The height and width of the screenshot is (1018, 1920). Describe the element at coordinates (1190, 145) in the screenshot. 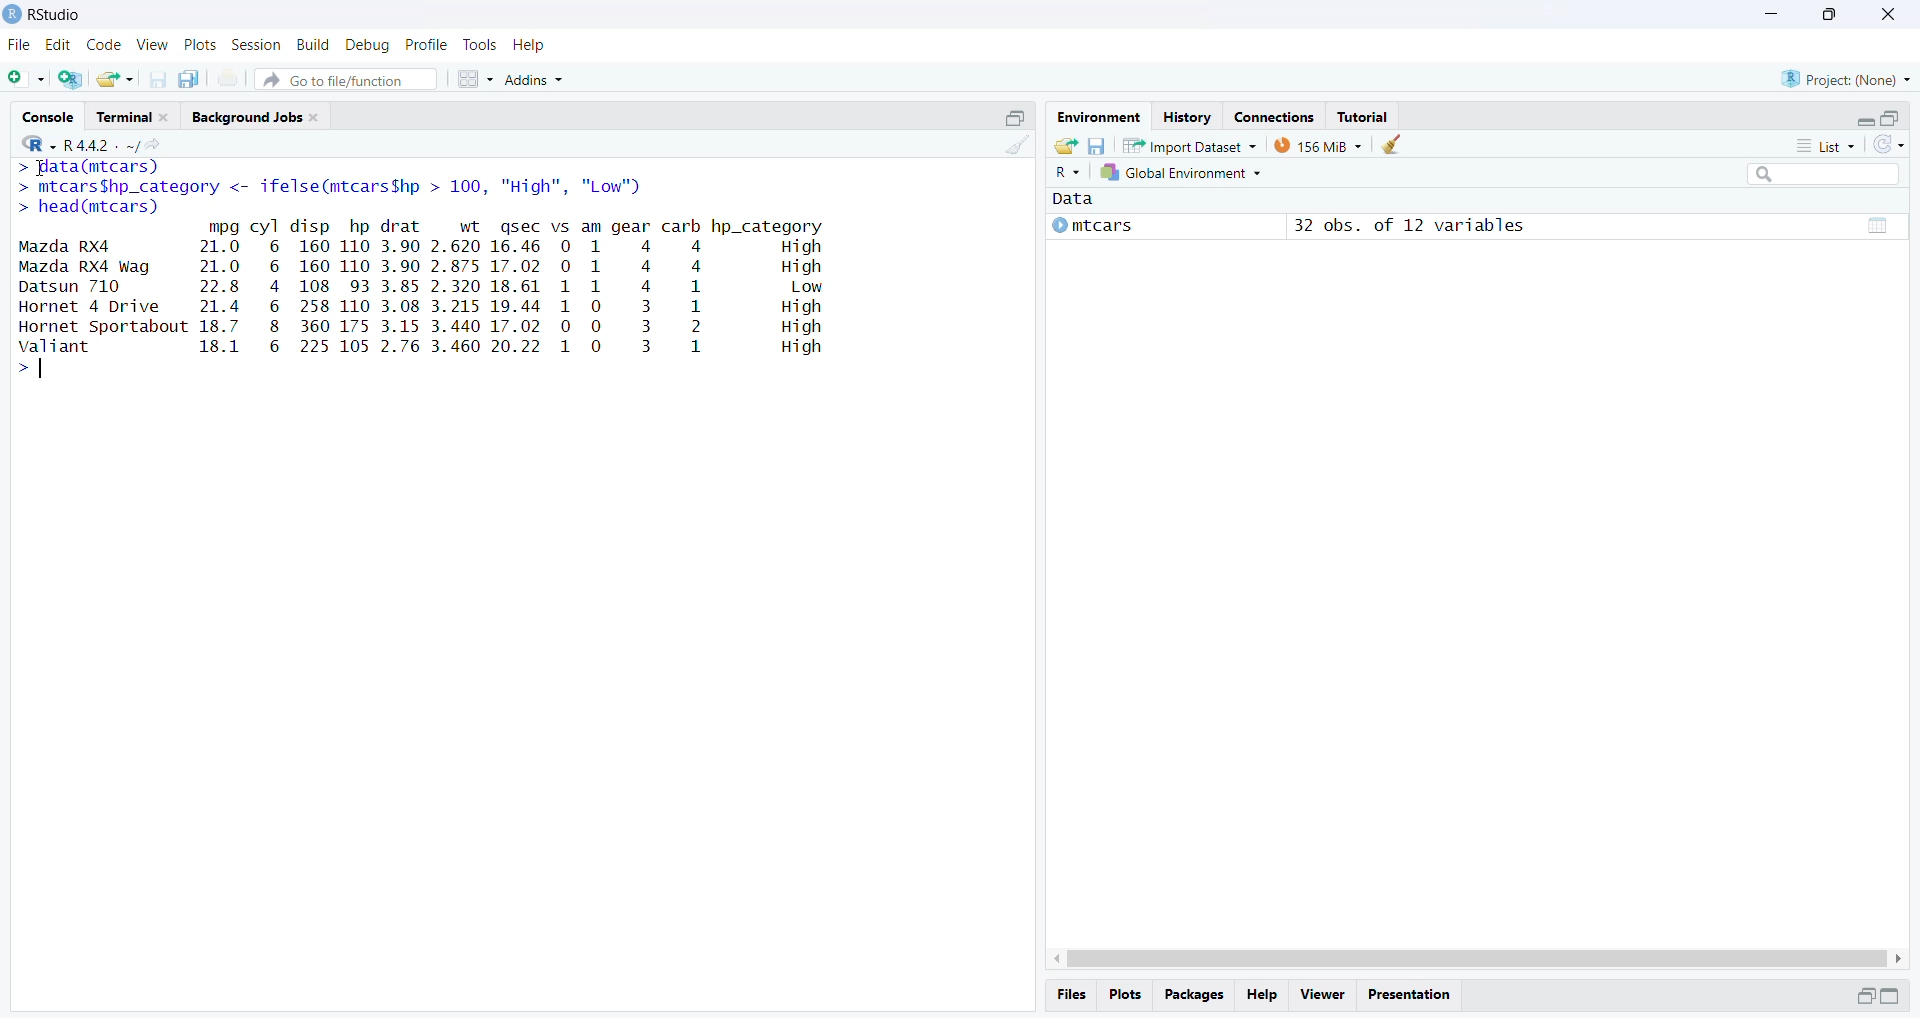

I see `Import Dataset` at that location.